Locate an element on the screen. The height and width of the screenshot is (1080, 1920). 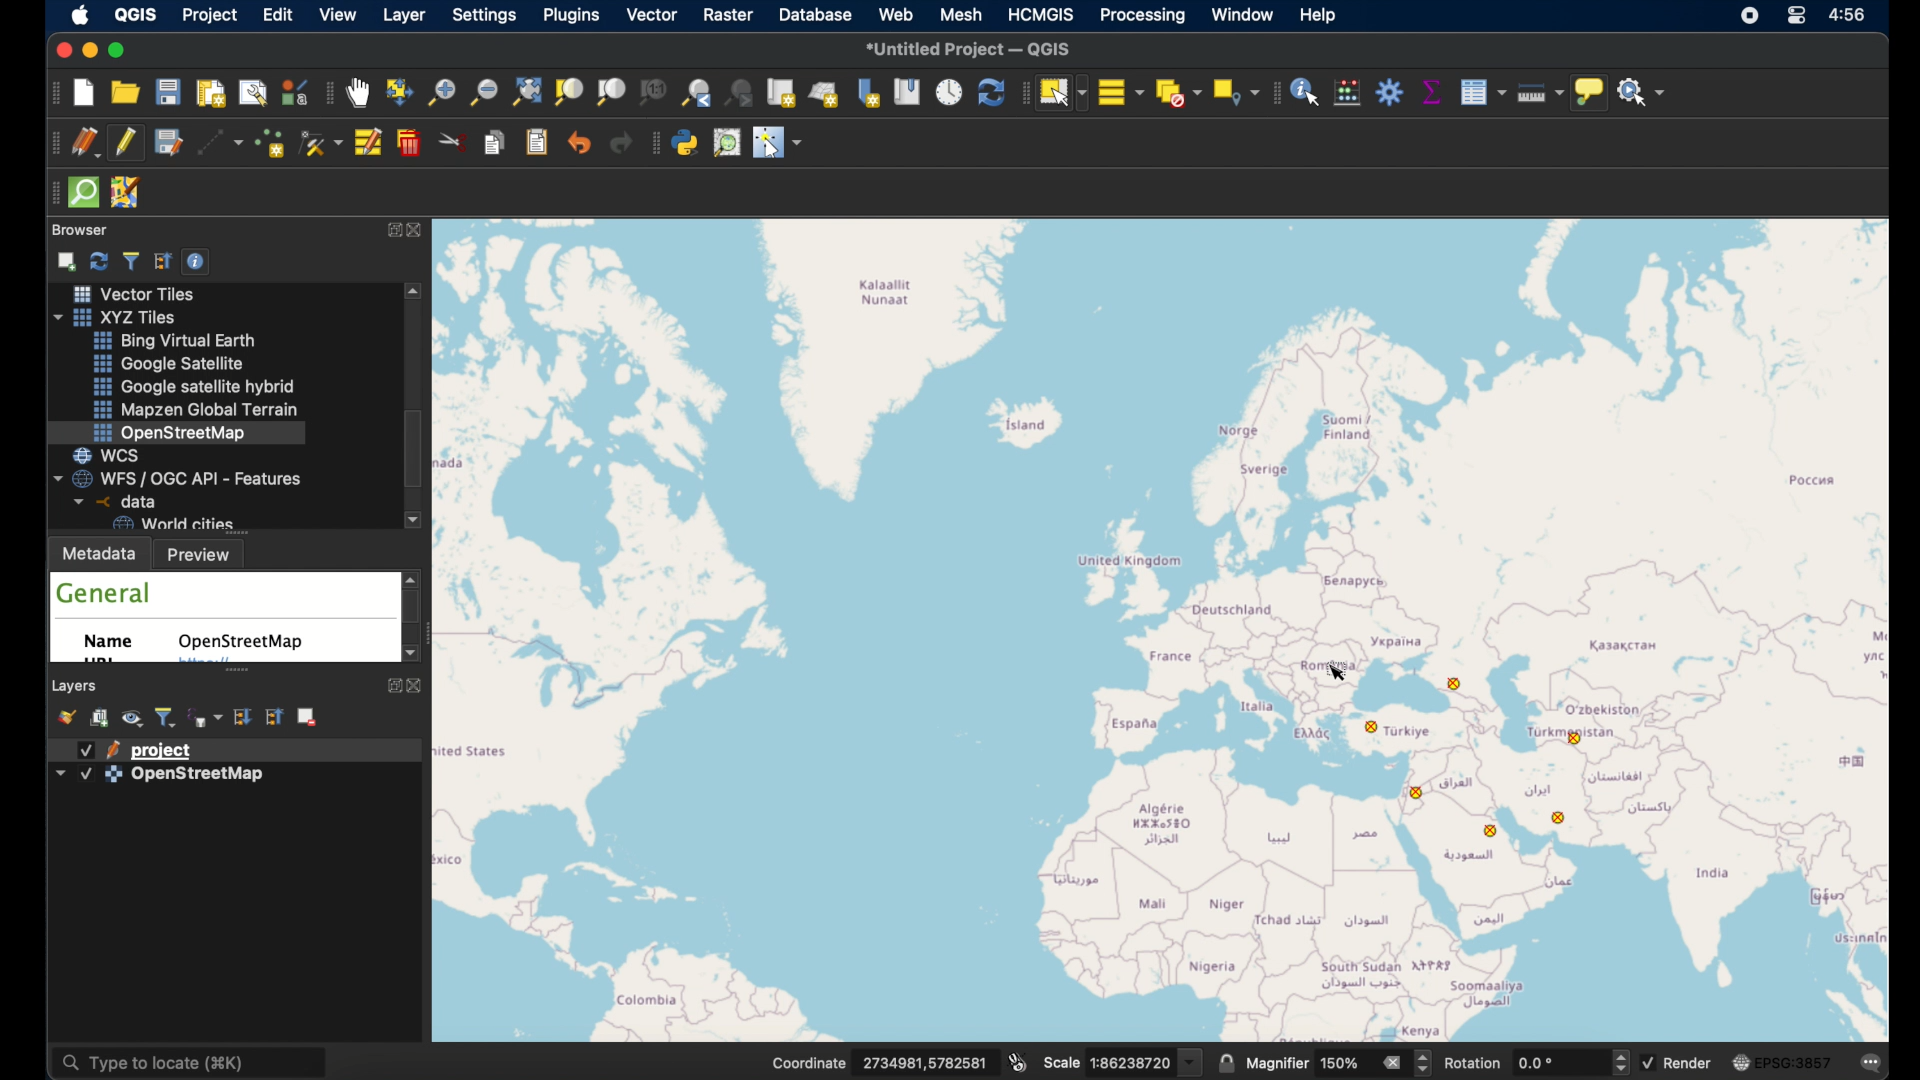
deselect features from all layers is located at coordinates (1178, 94).